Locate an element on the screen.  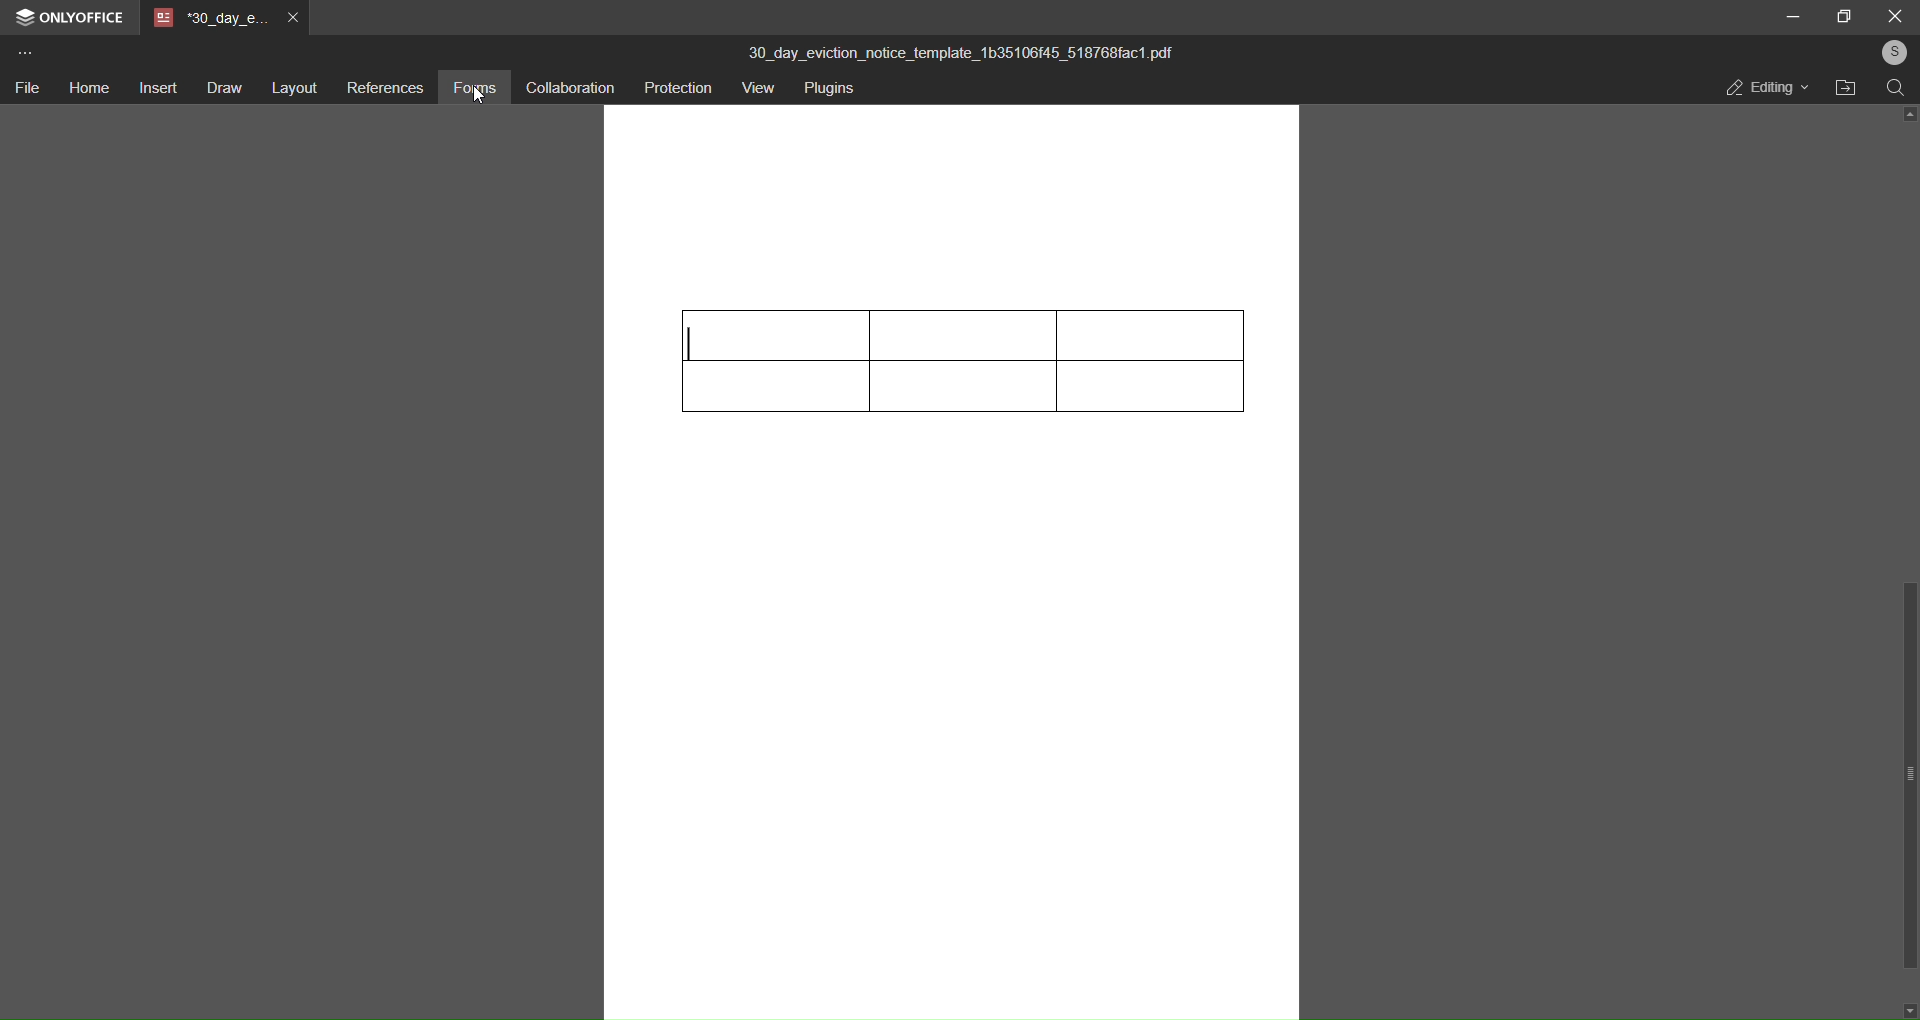
tab name is located at coordinates (211, 18).